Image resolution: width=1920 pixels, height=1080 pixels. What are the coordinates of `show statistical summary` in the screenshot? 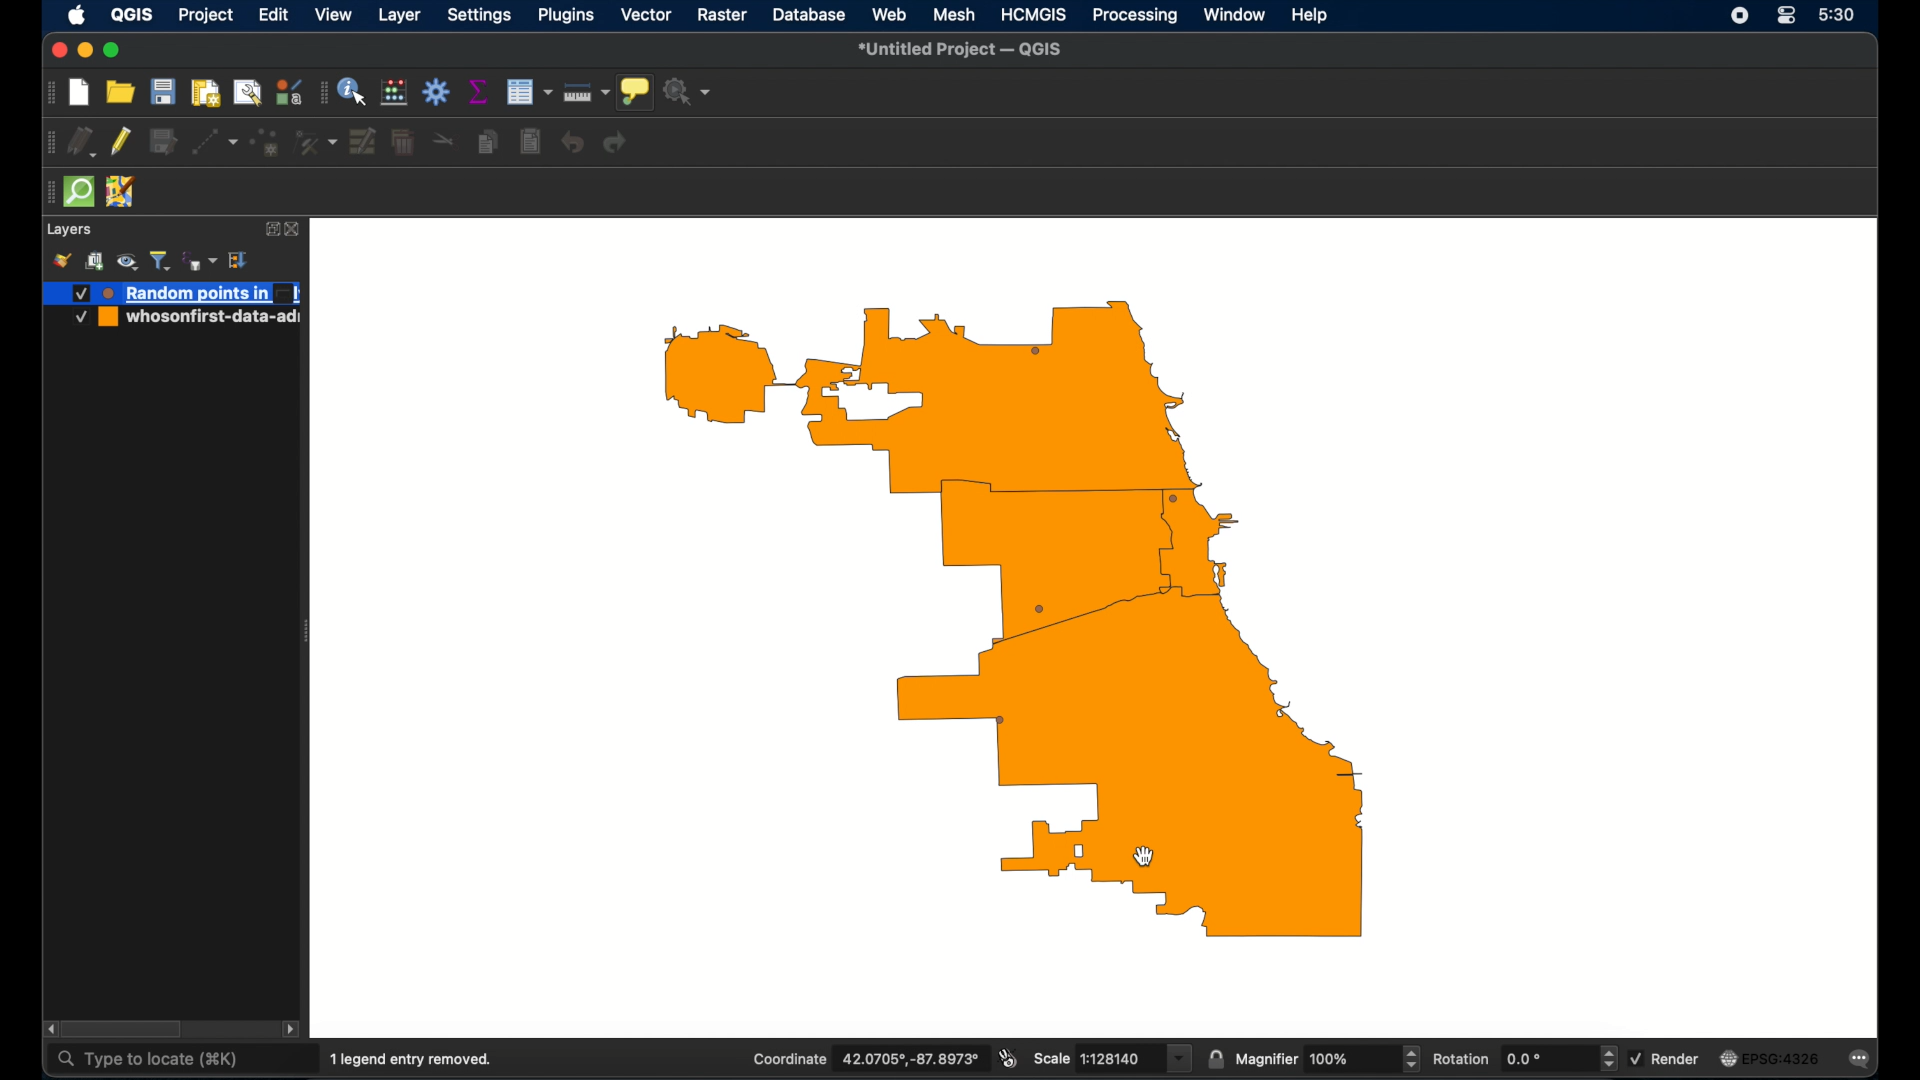 It's located at (477, 91).